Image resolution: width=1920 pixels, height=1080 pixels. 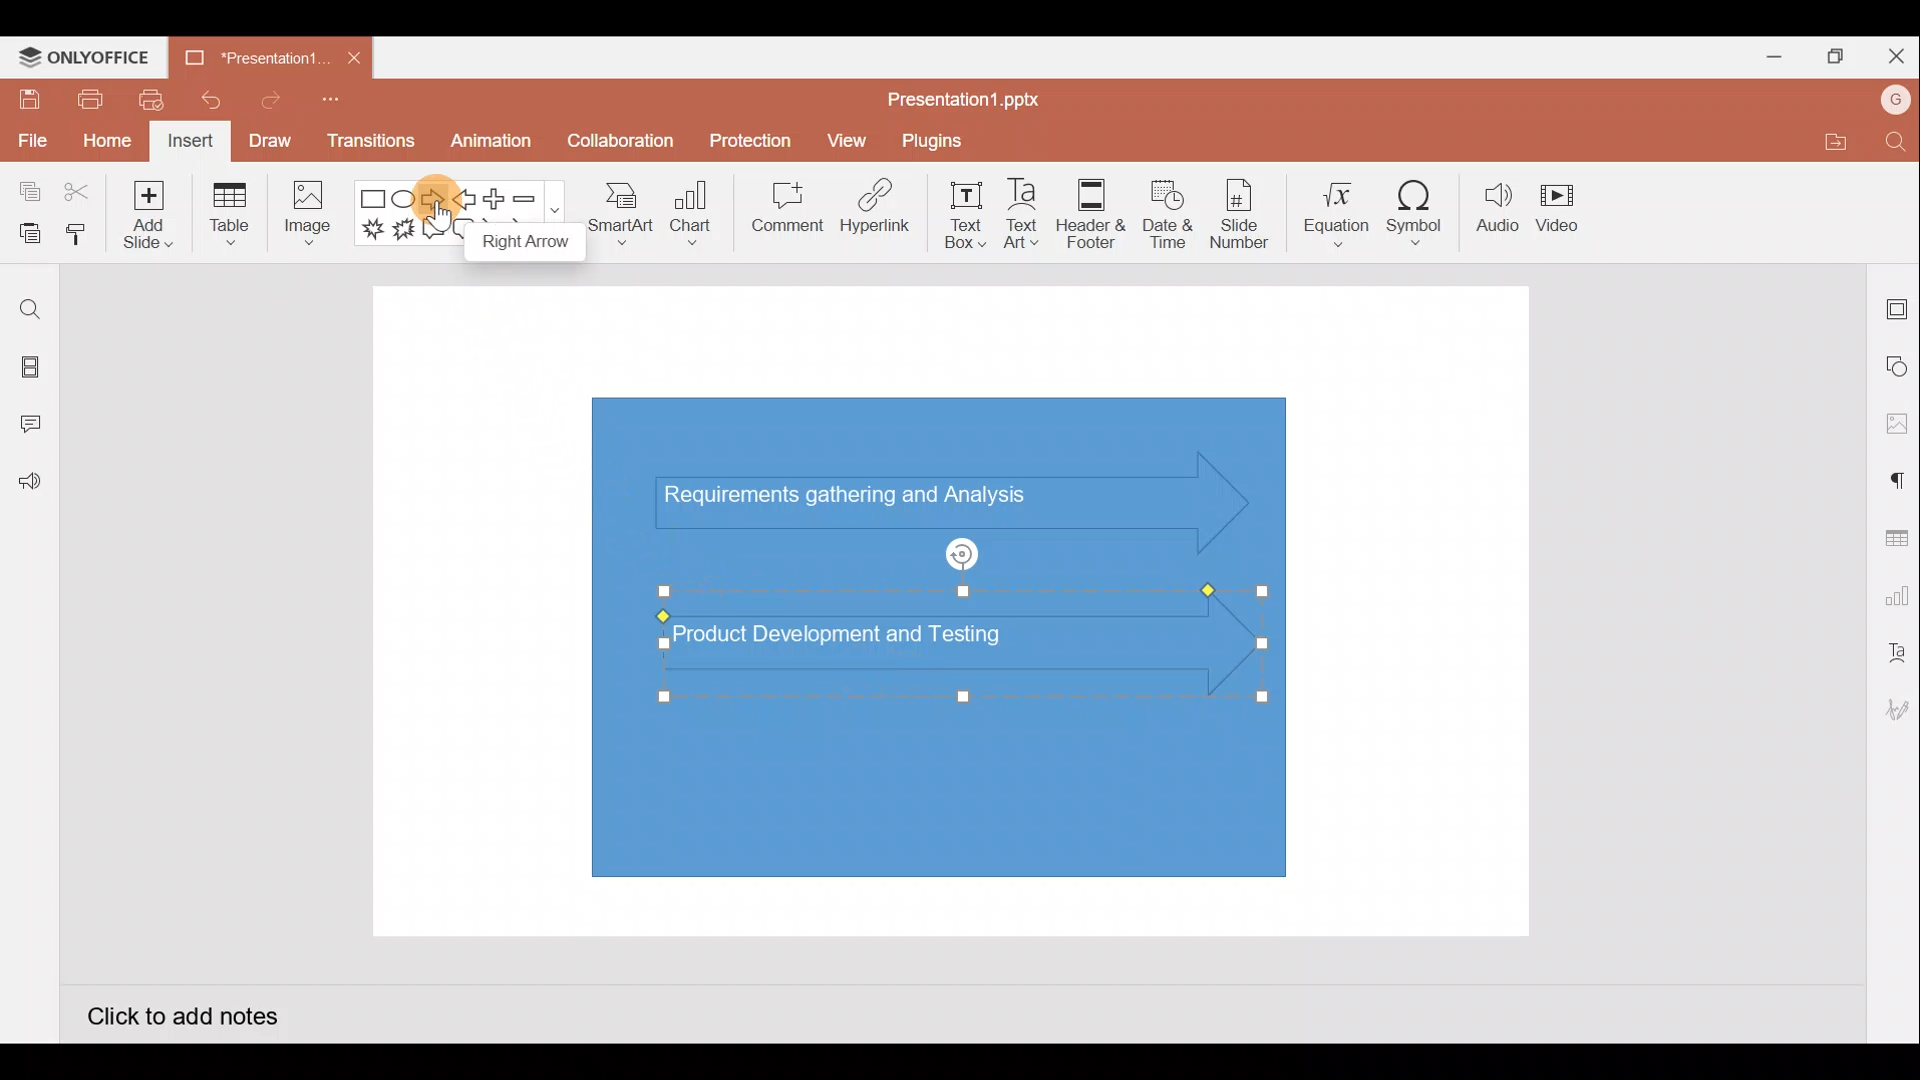 What do you see at coordinates (30, 309) in the screenshot?
I see `Find` at bounding box center [30, 309].